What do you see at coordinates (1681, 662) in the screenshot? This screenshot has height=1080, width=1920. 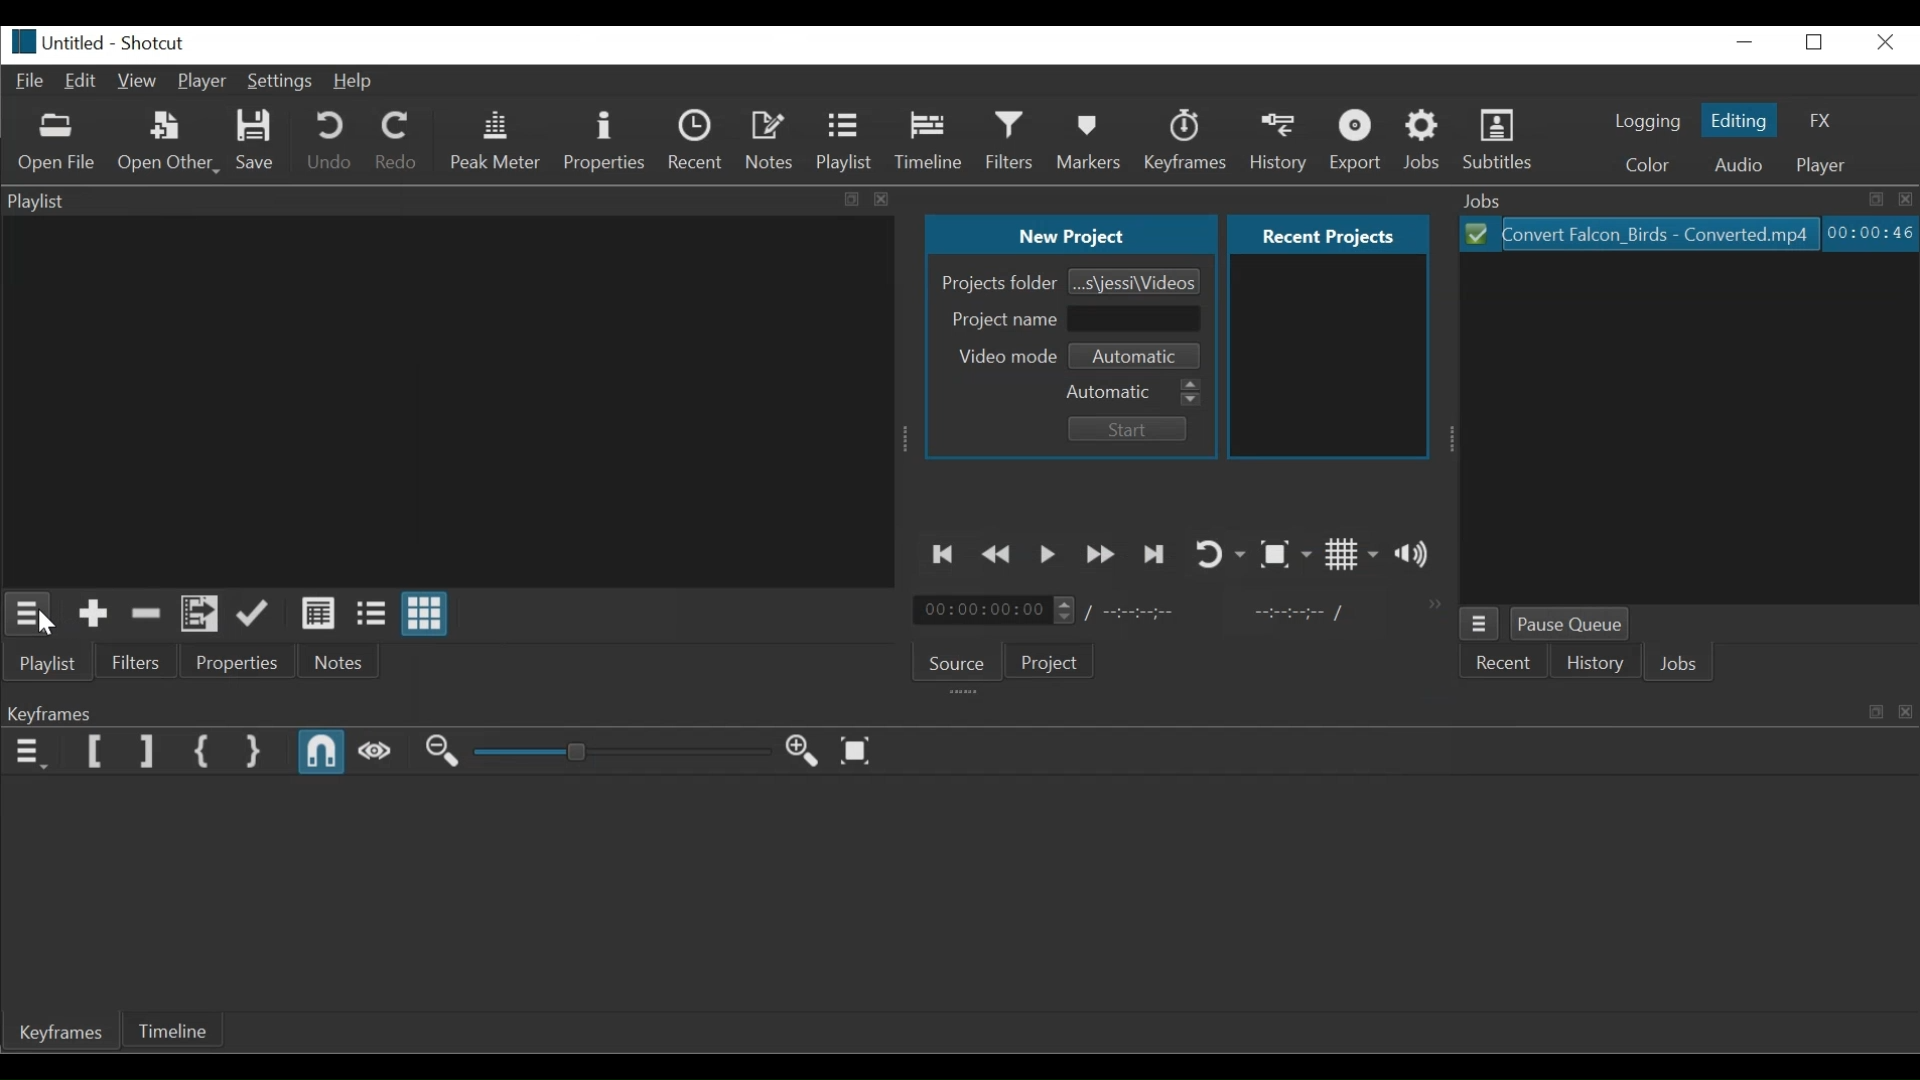 I see `Jobs` at bounding box center [1681, 662].